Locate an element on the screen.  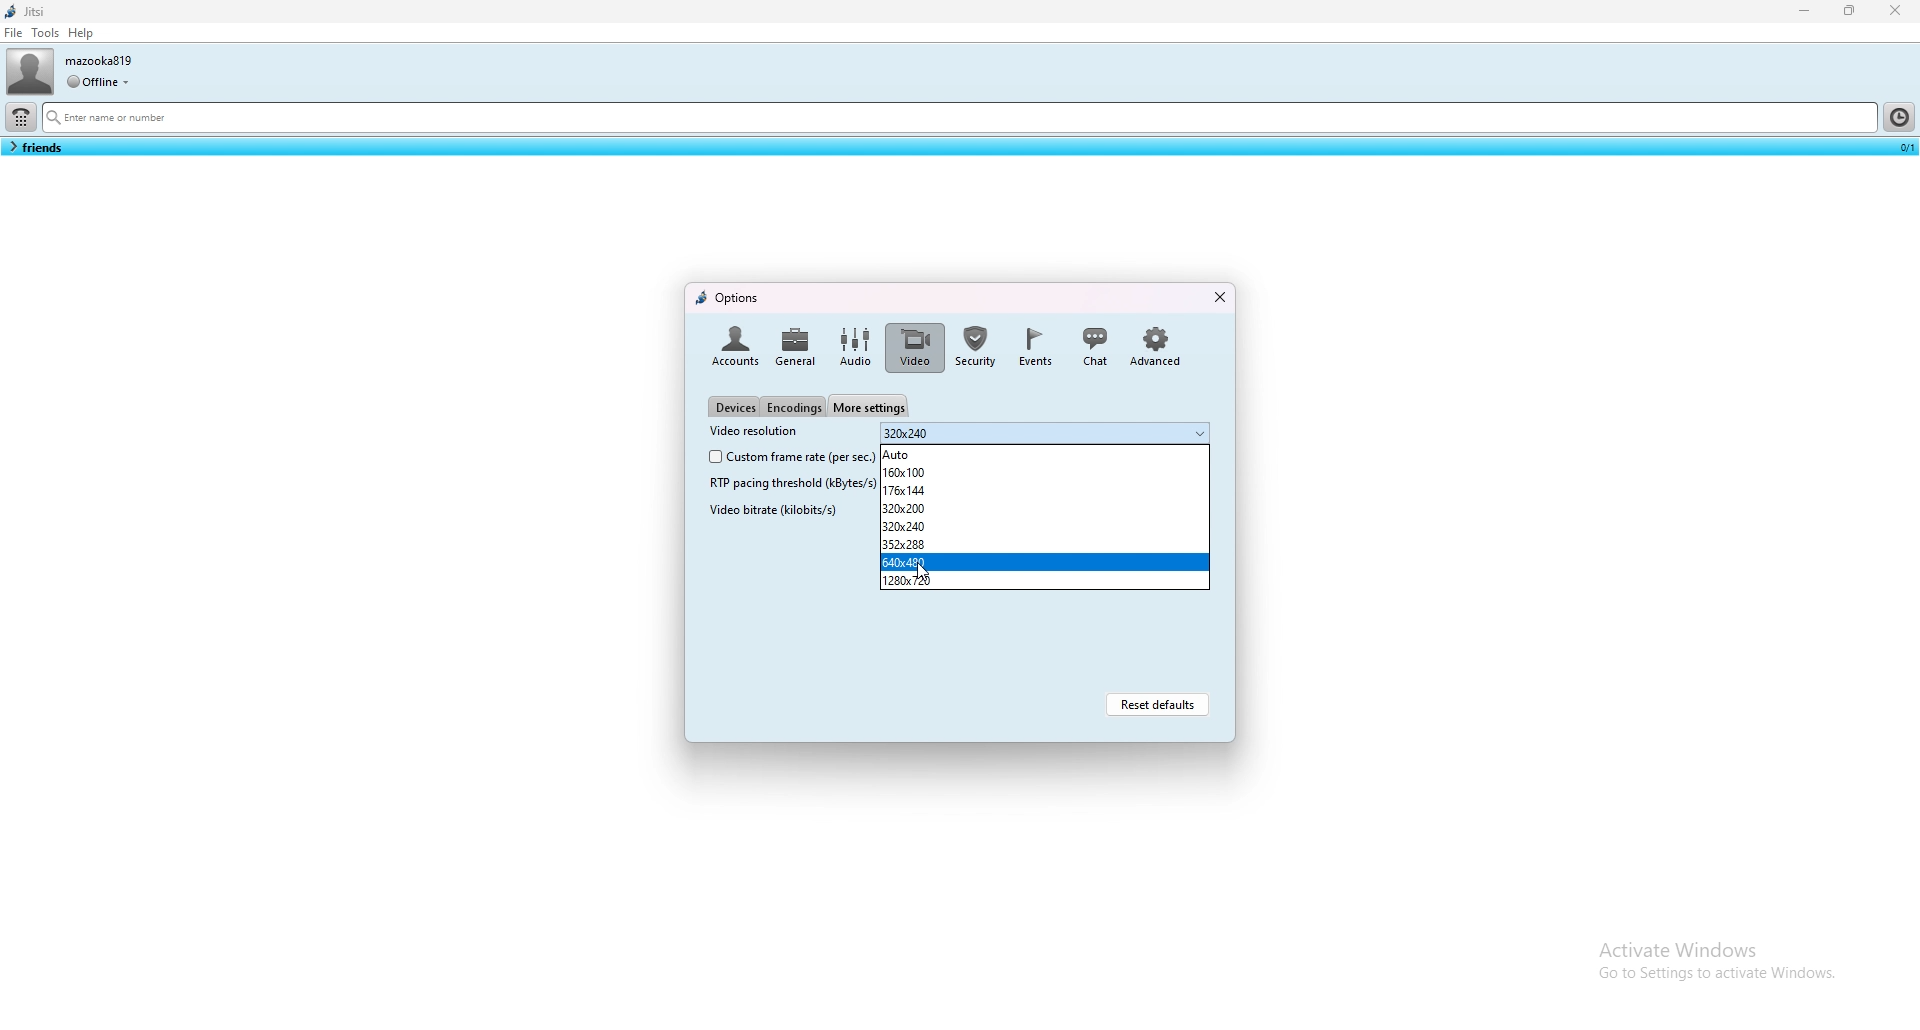
640 by 480 is located at coordinates (1043, 562).